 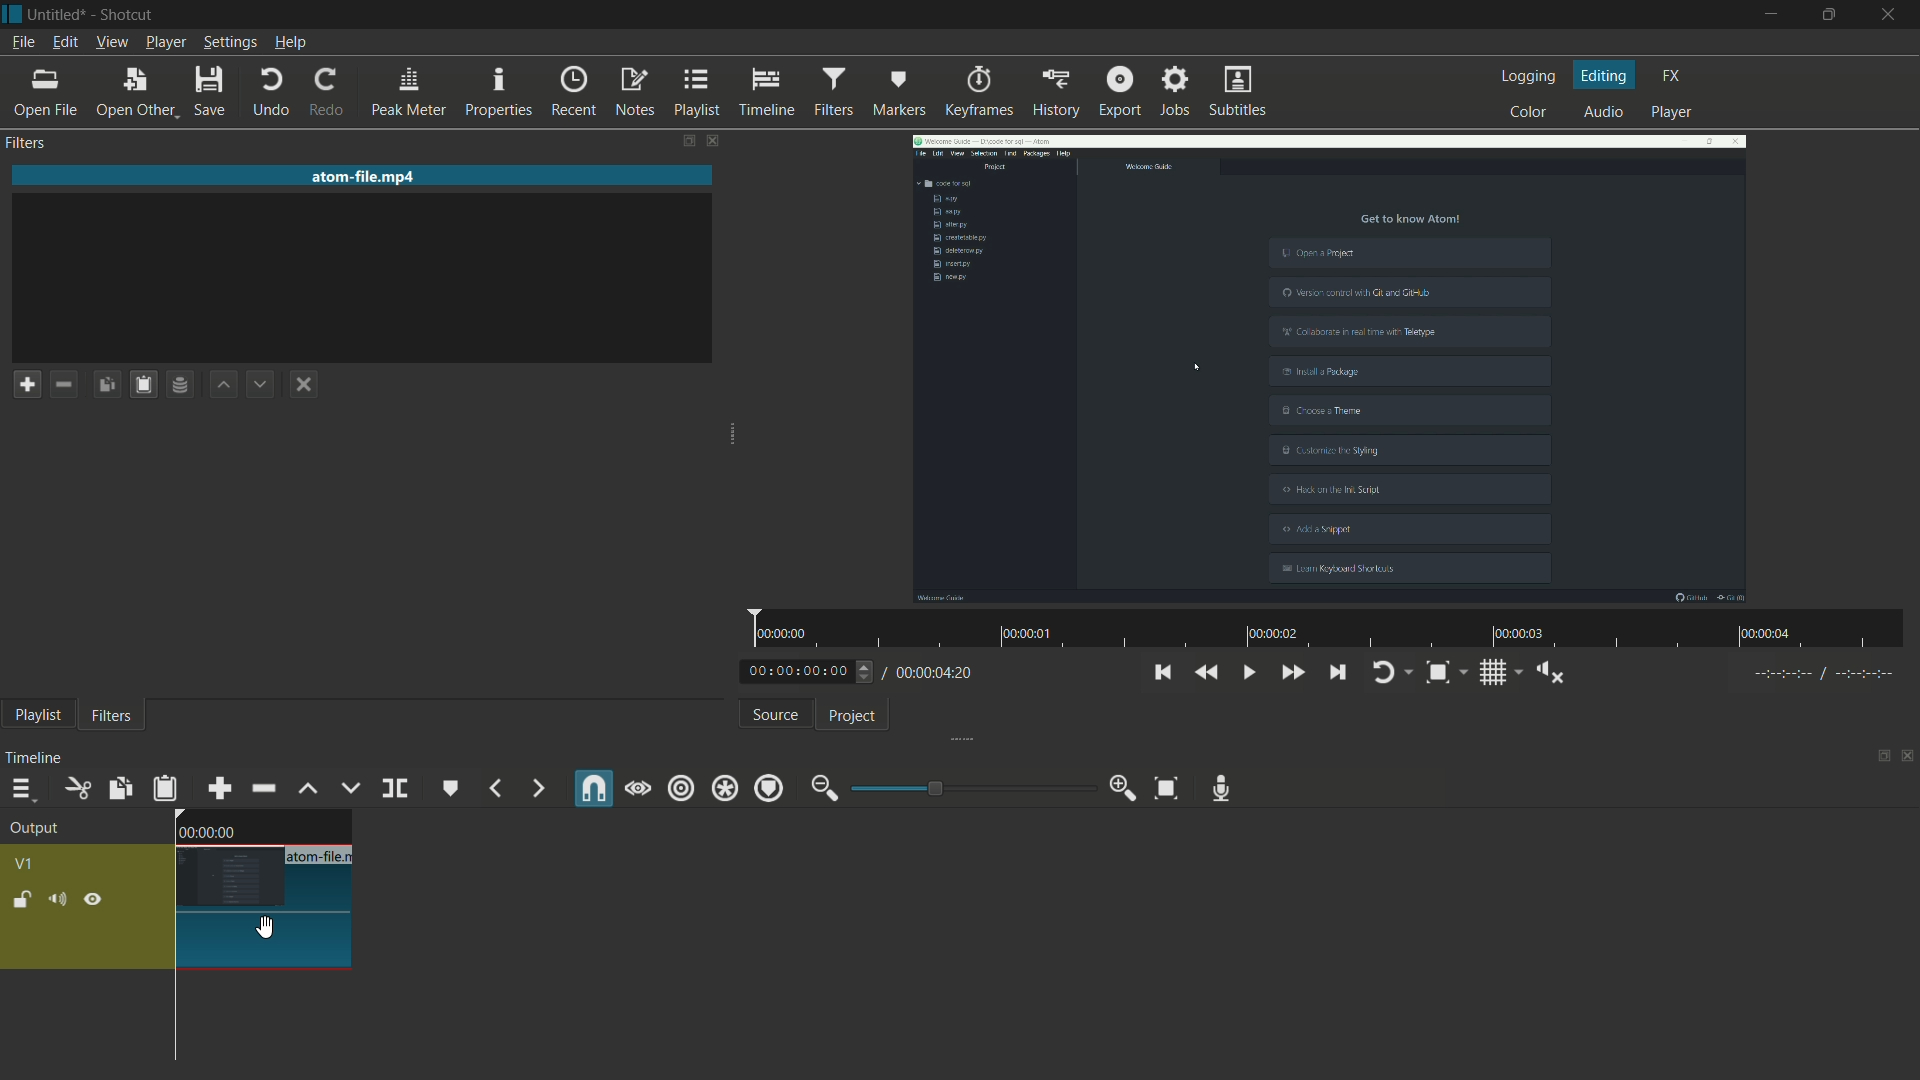 What do you see at coordinates (1388, 672) in the screenshot?
I see `toggle player looping` at bounding box center [1388, 672].